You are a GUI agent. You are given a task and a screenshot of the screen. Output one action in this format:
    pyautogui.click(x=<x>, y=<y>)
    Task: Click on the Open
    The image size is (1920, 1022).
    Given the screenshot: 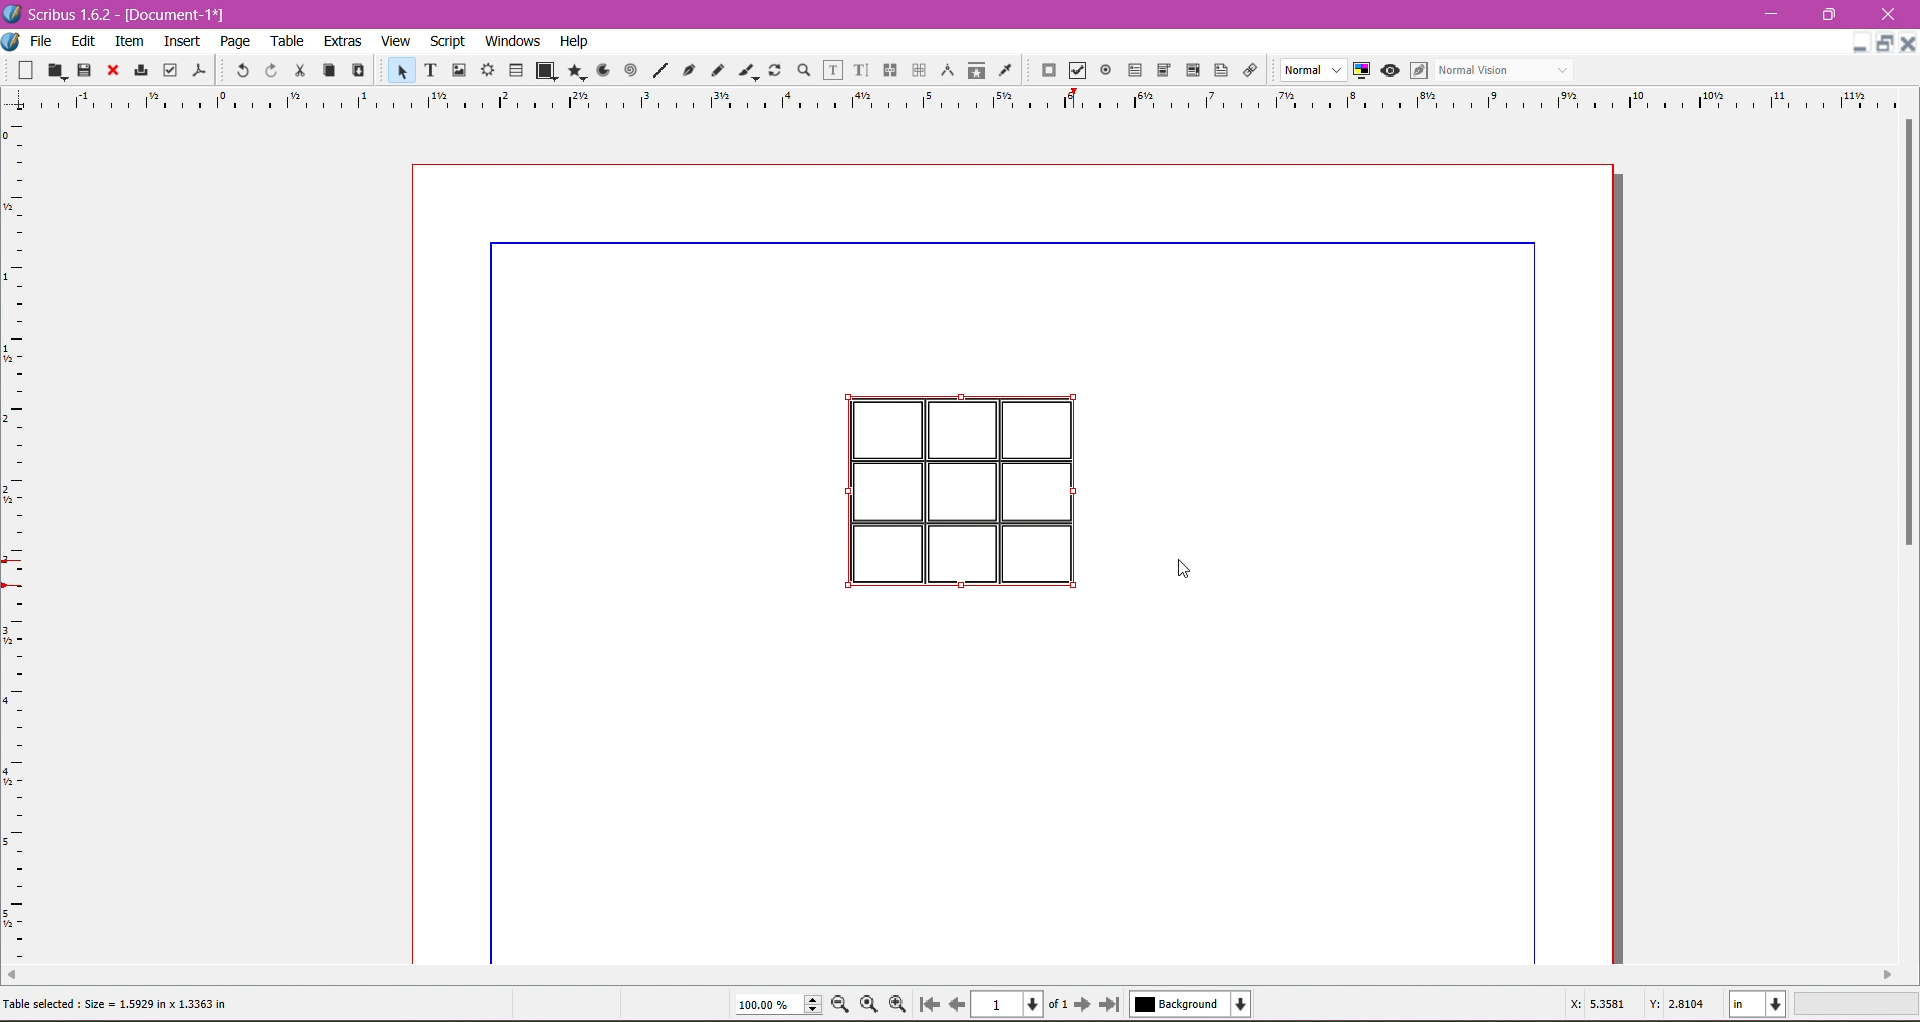 What is the action you would take?
    pyautogui.click(x=58, y=69)
    